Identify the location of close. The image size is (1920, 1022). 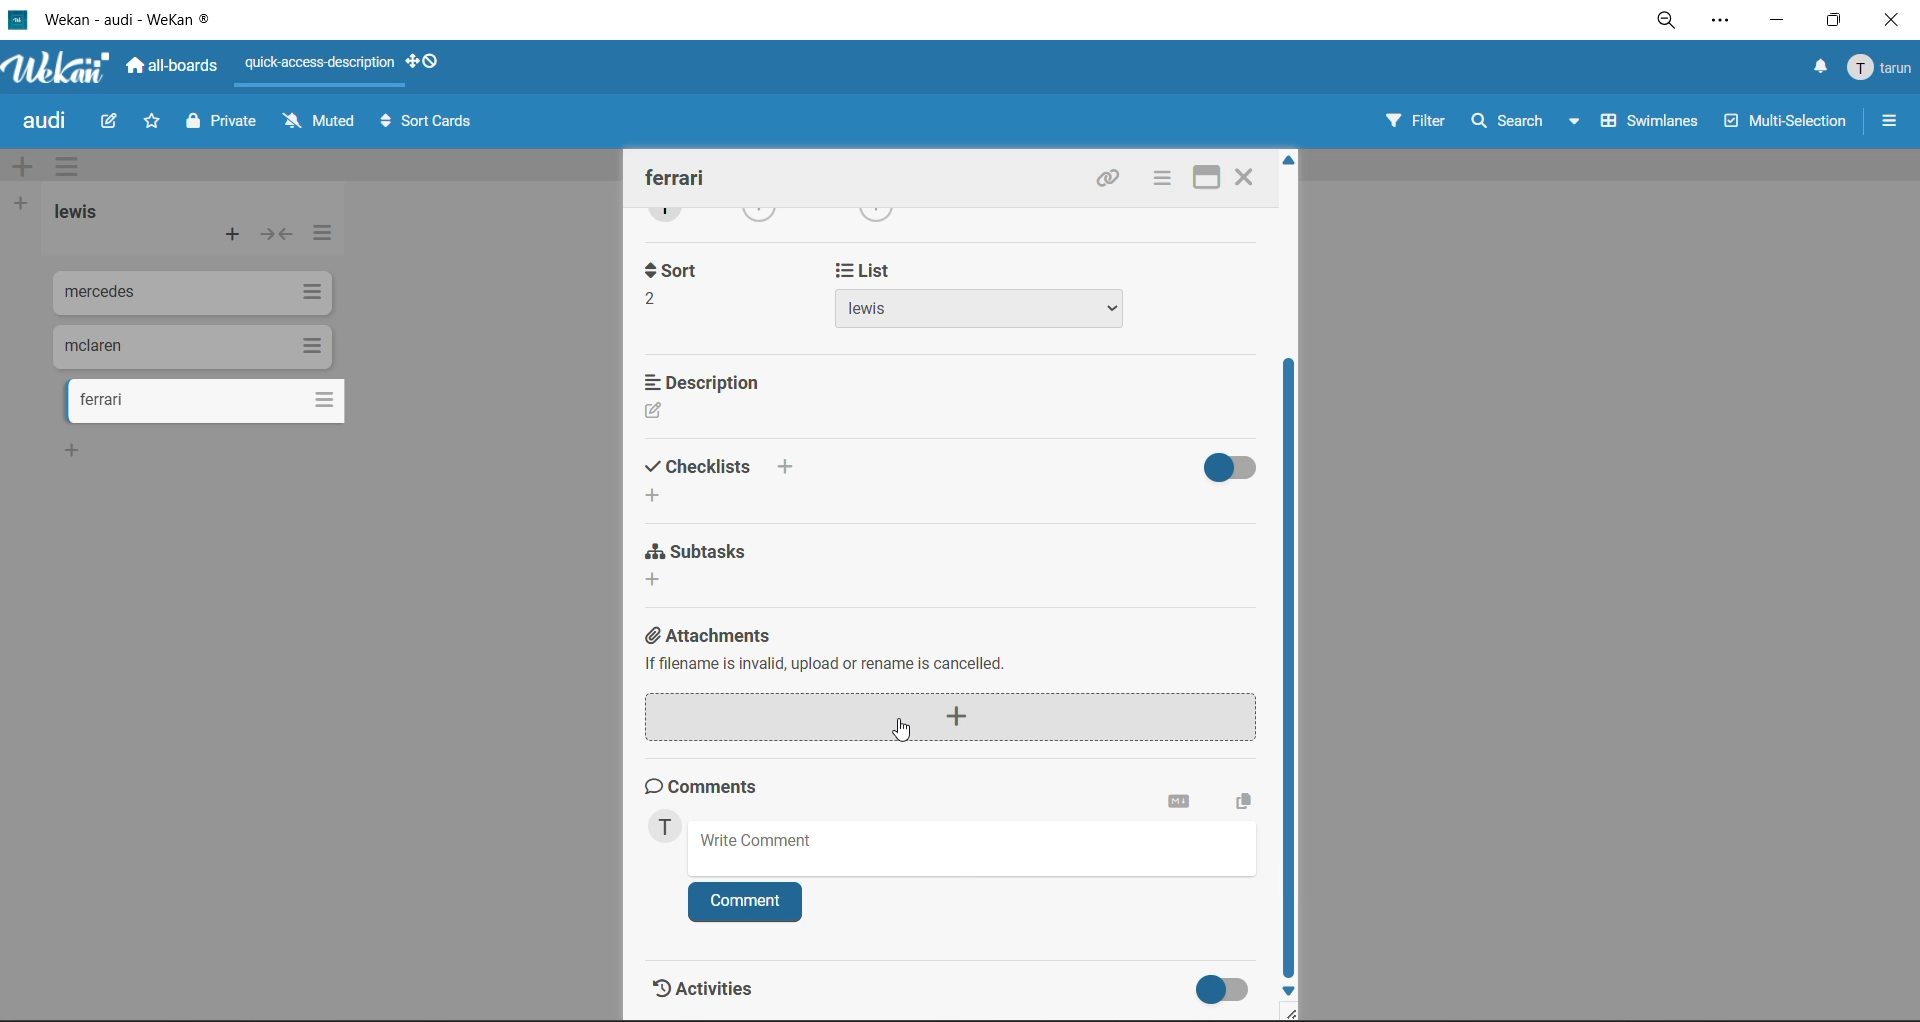
(1894, 23).